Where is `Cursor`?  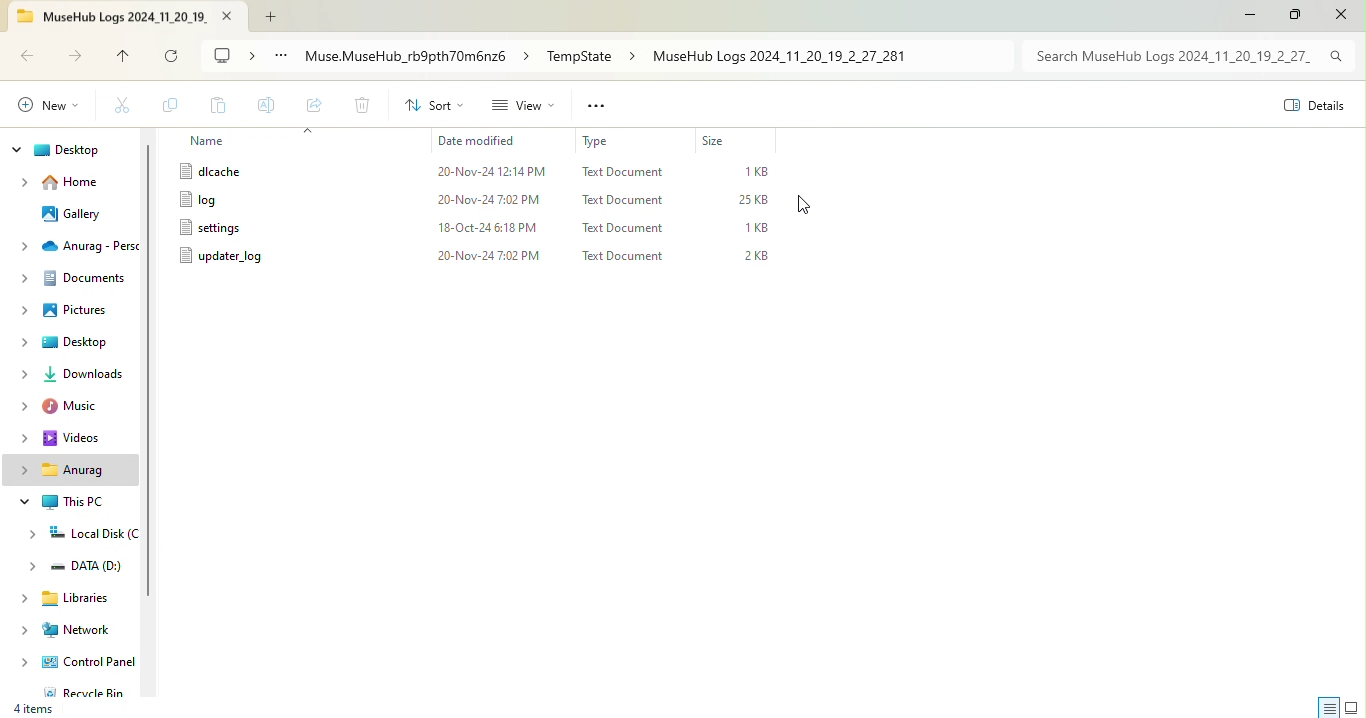 Cursor is located at coordinates (809, 209).